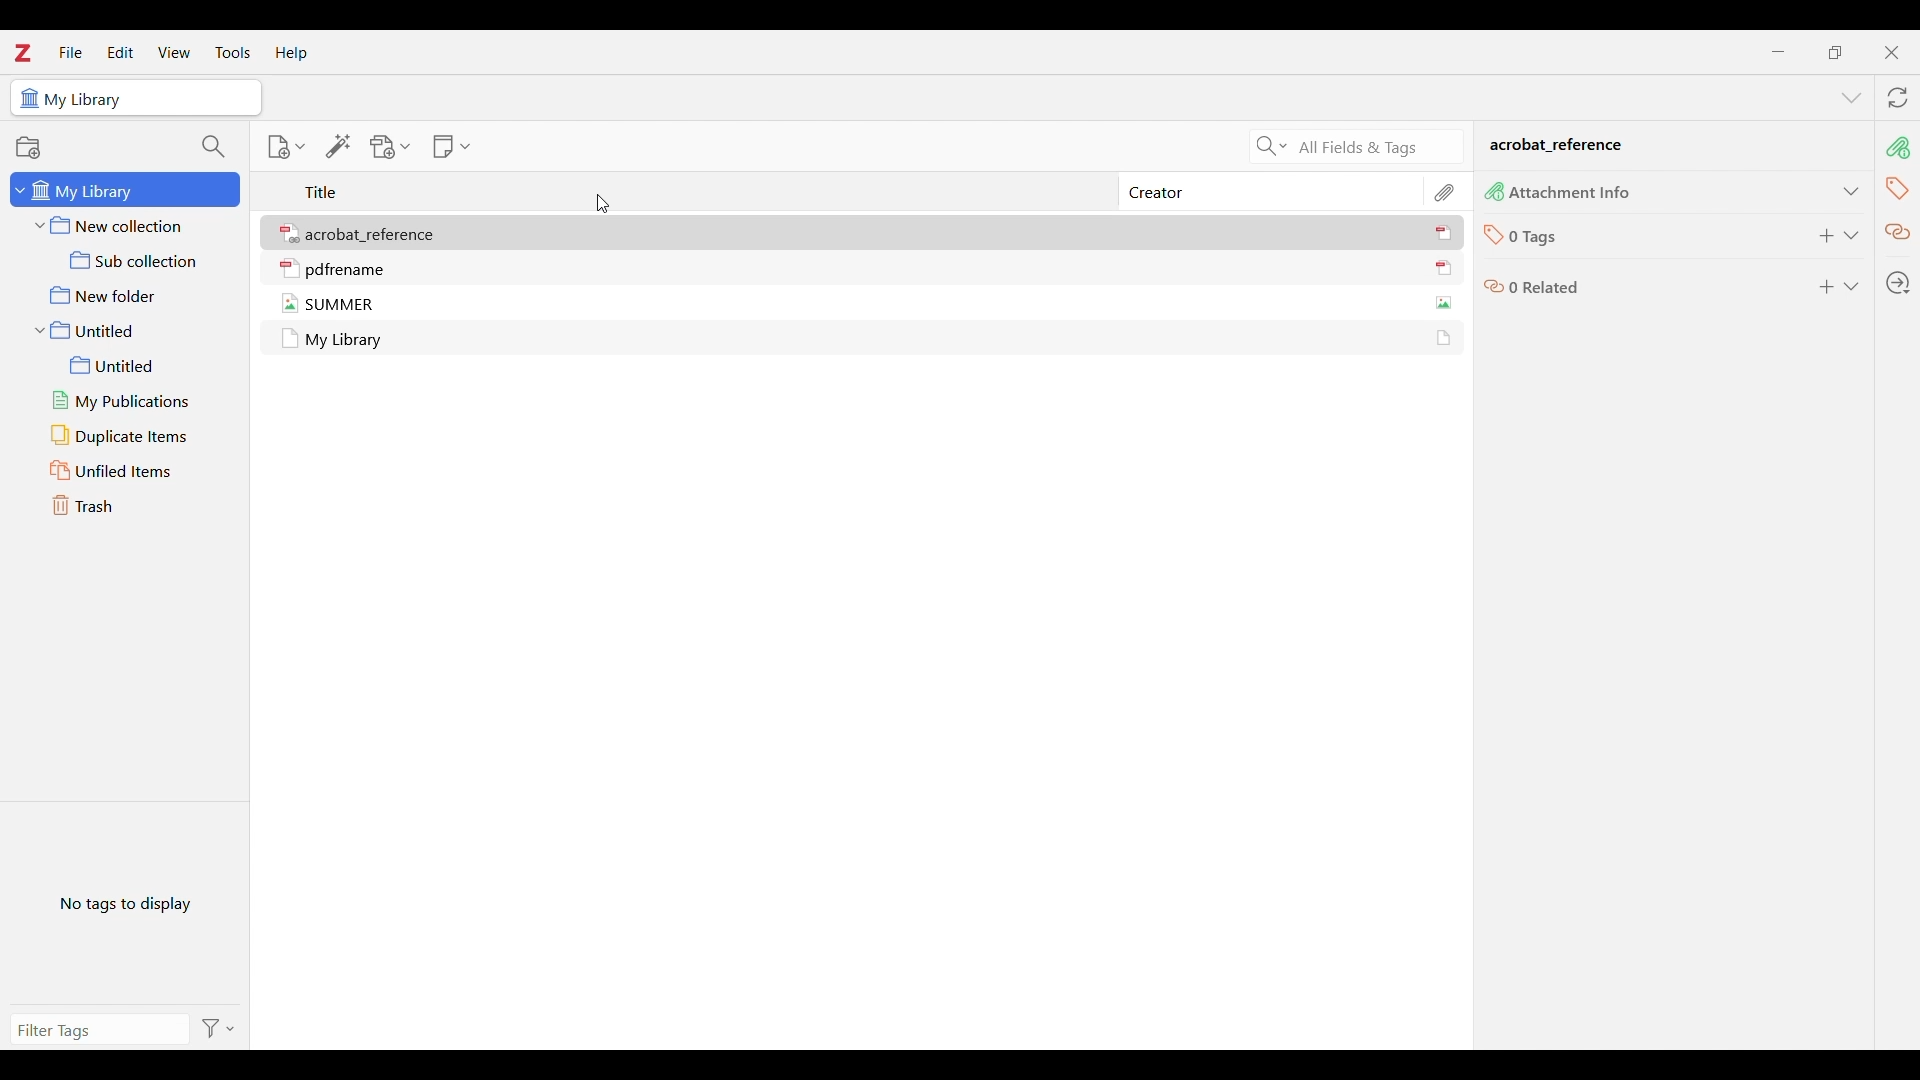  What do you see at coordinates (214, 147) in the screenshot?
I see `Filter collections` at bounding box center [214, 147].